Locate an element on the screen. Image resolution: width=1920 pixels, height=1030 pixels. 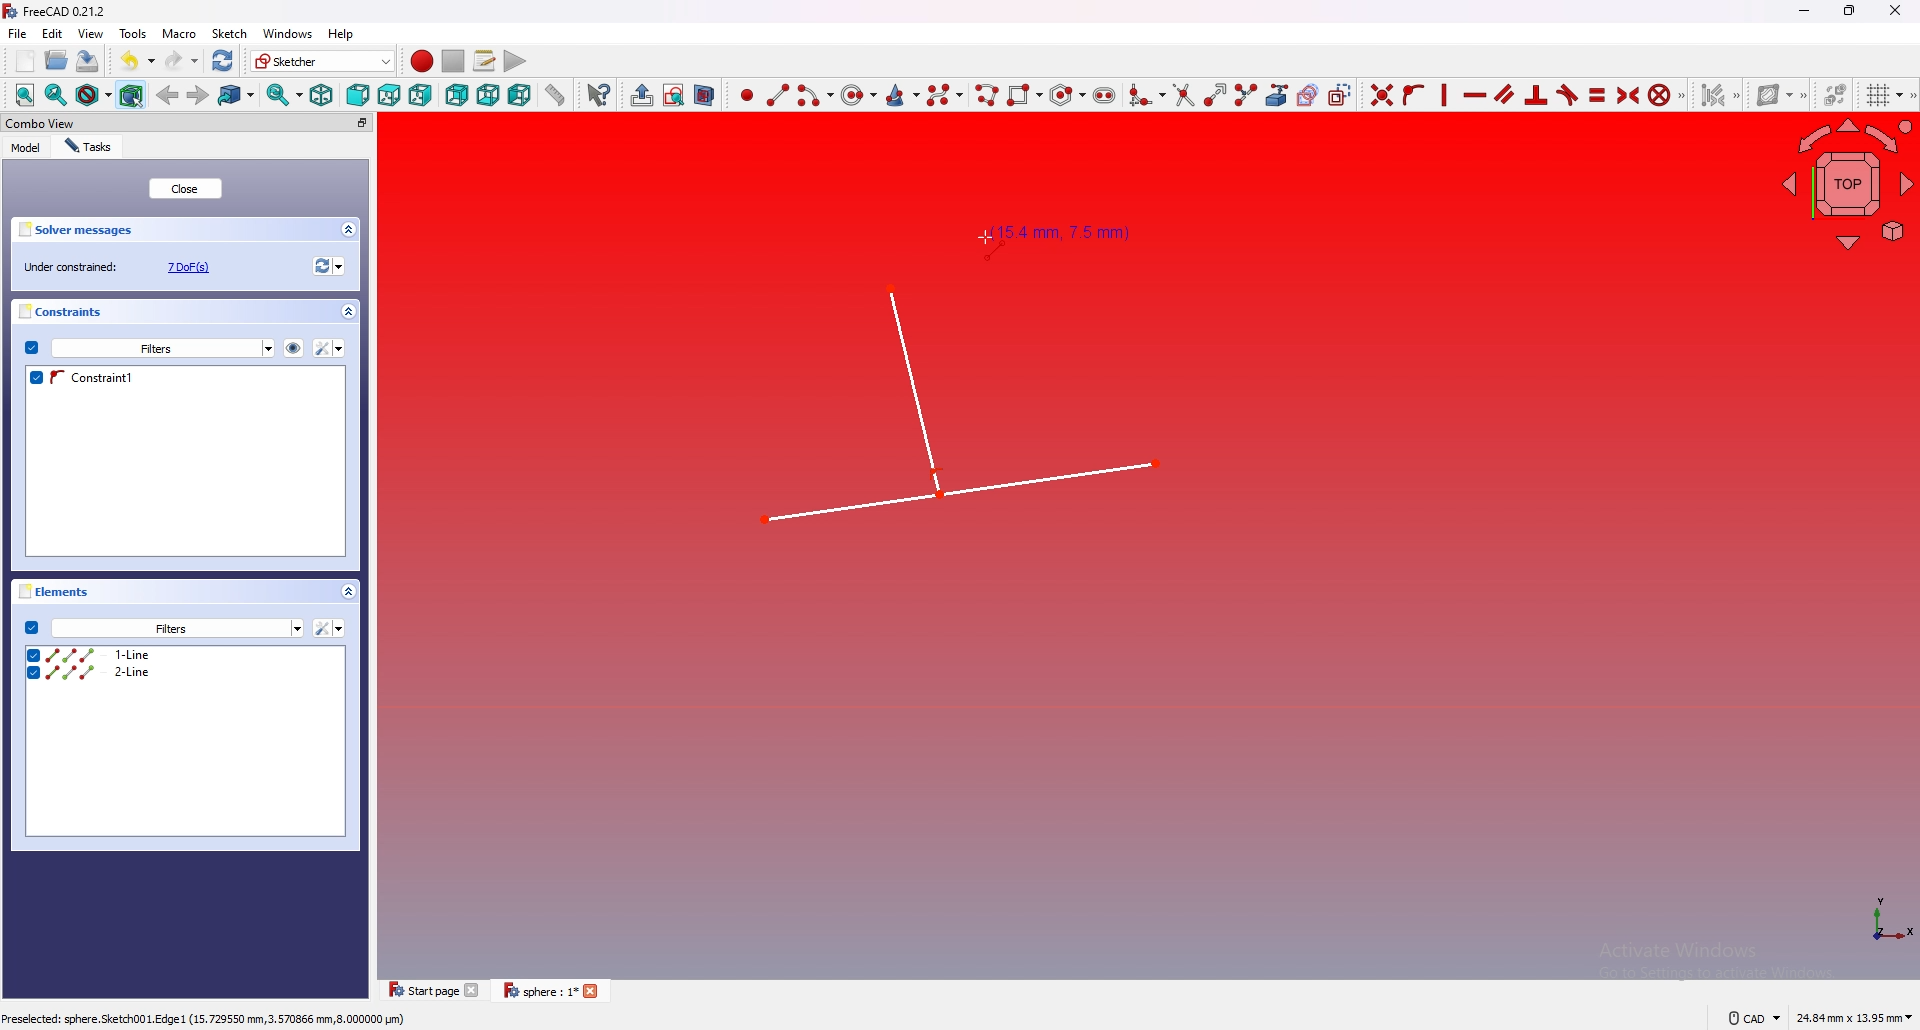
Create slot is located at coordinates (1106, 93).